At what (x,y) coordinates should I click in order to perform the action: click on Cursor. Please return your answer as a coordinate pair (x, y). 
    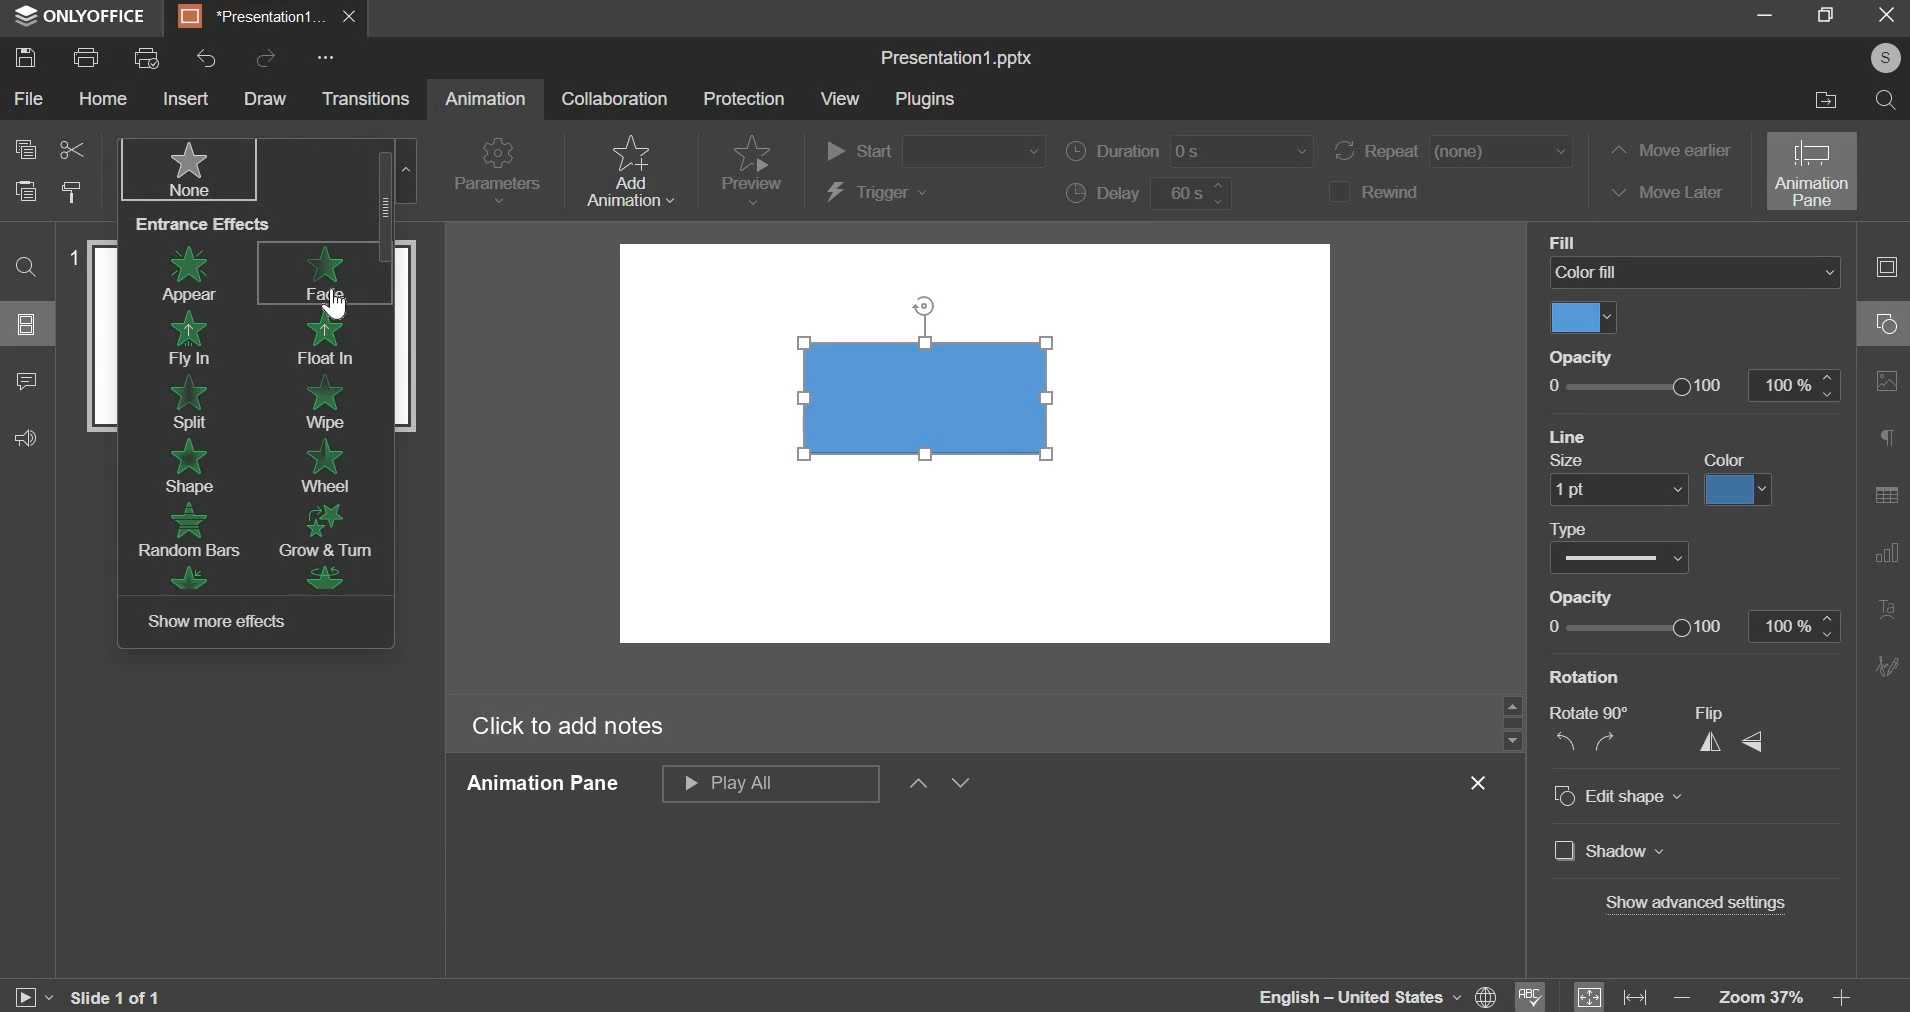
    Looking at the image, I should click on (340, 304).